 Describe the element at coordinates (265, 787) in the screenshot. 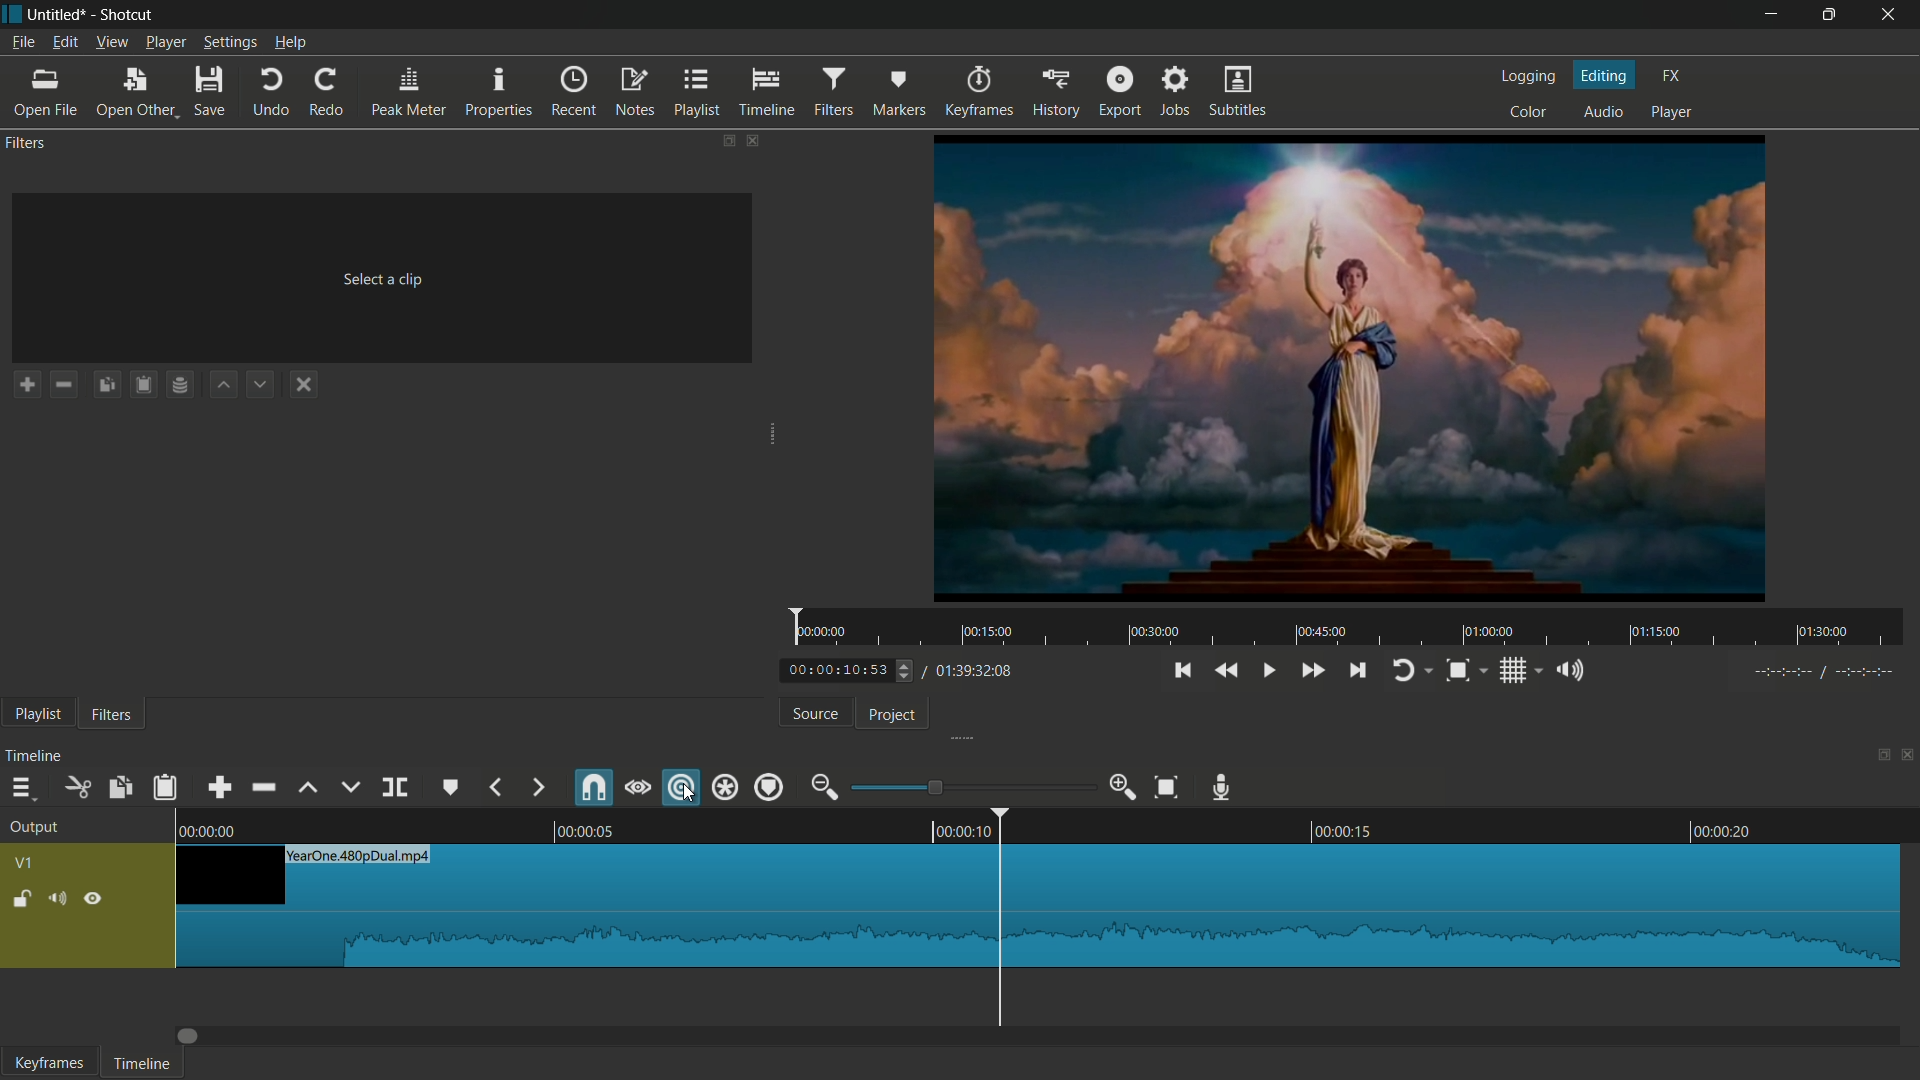

I see `ripple delete` at that location.